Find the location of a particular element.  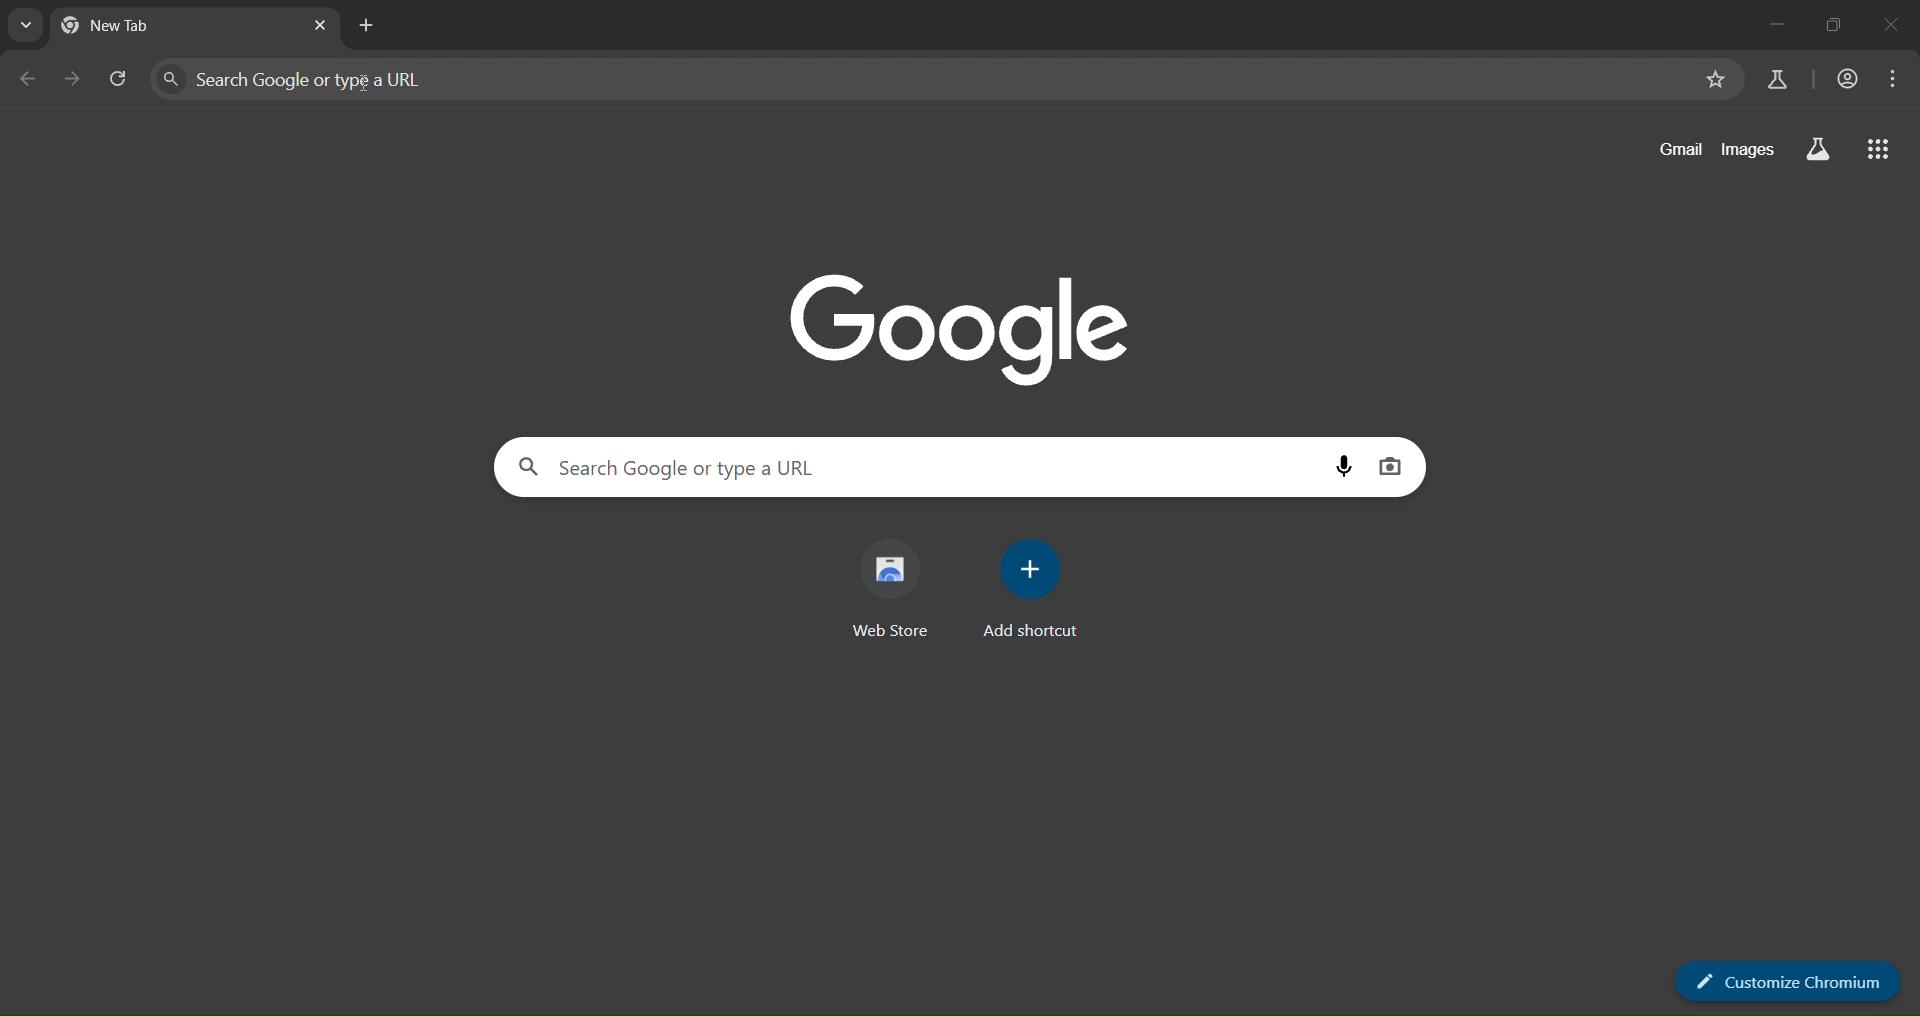

New Tab is located at coordinates (134, 26).